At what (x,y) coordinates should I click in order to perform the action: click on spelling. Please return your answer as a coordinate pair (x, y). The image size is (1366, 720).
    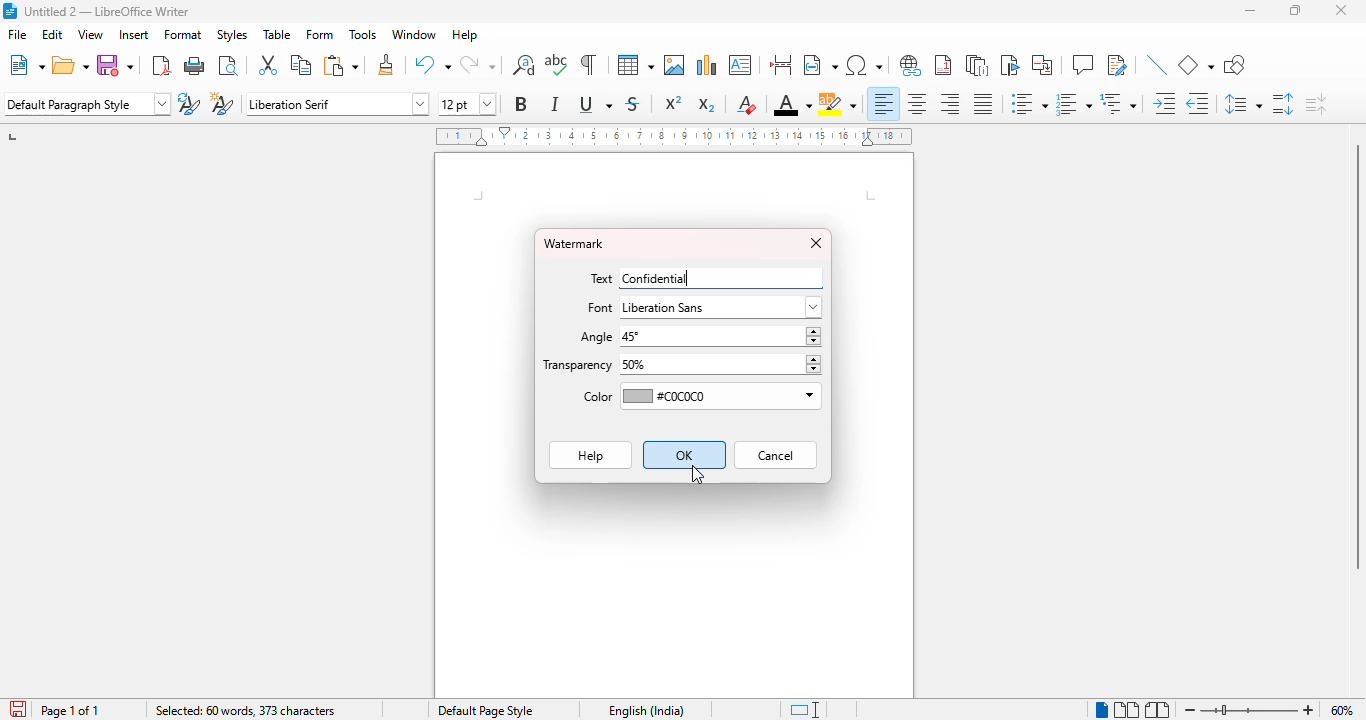
    Looking at the image, I should click on (557, 65).